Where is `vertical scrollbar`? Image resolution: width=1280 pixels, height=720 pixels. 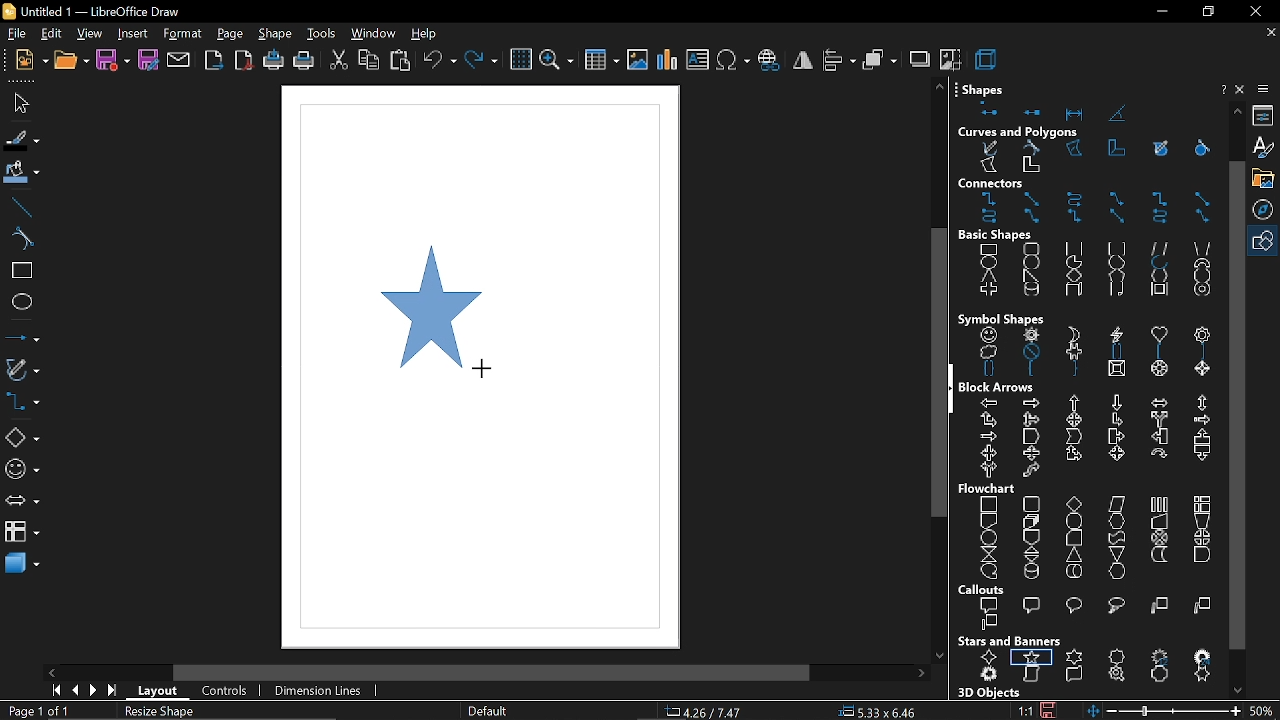 vertical scrollbar is located at coordinates (1237, 405).